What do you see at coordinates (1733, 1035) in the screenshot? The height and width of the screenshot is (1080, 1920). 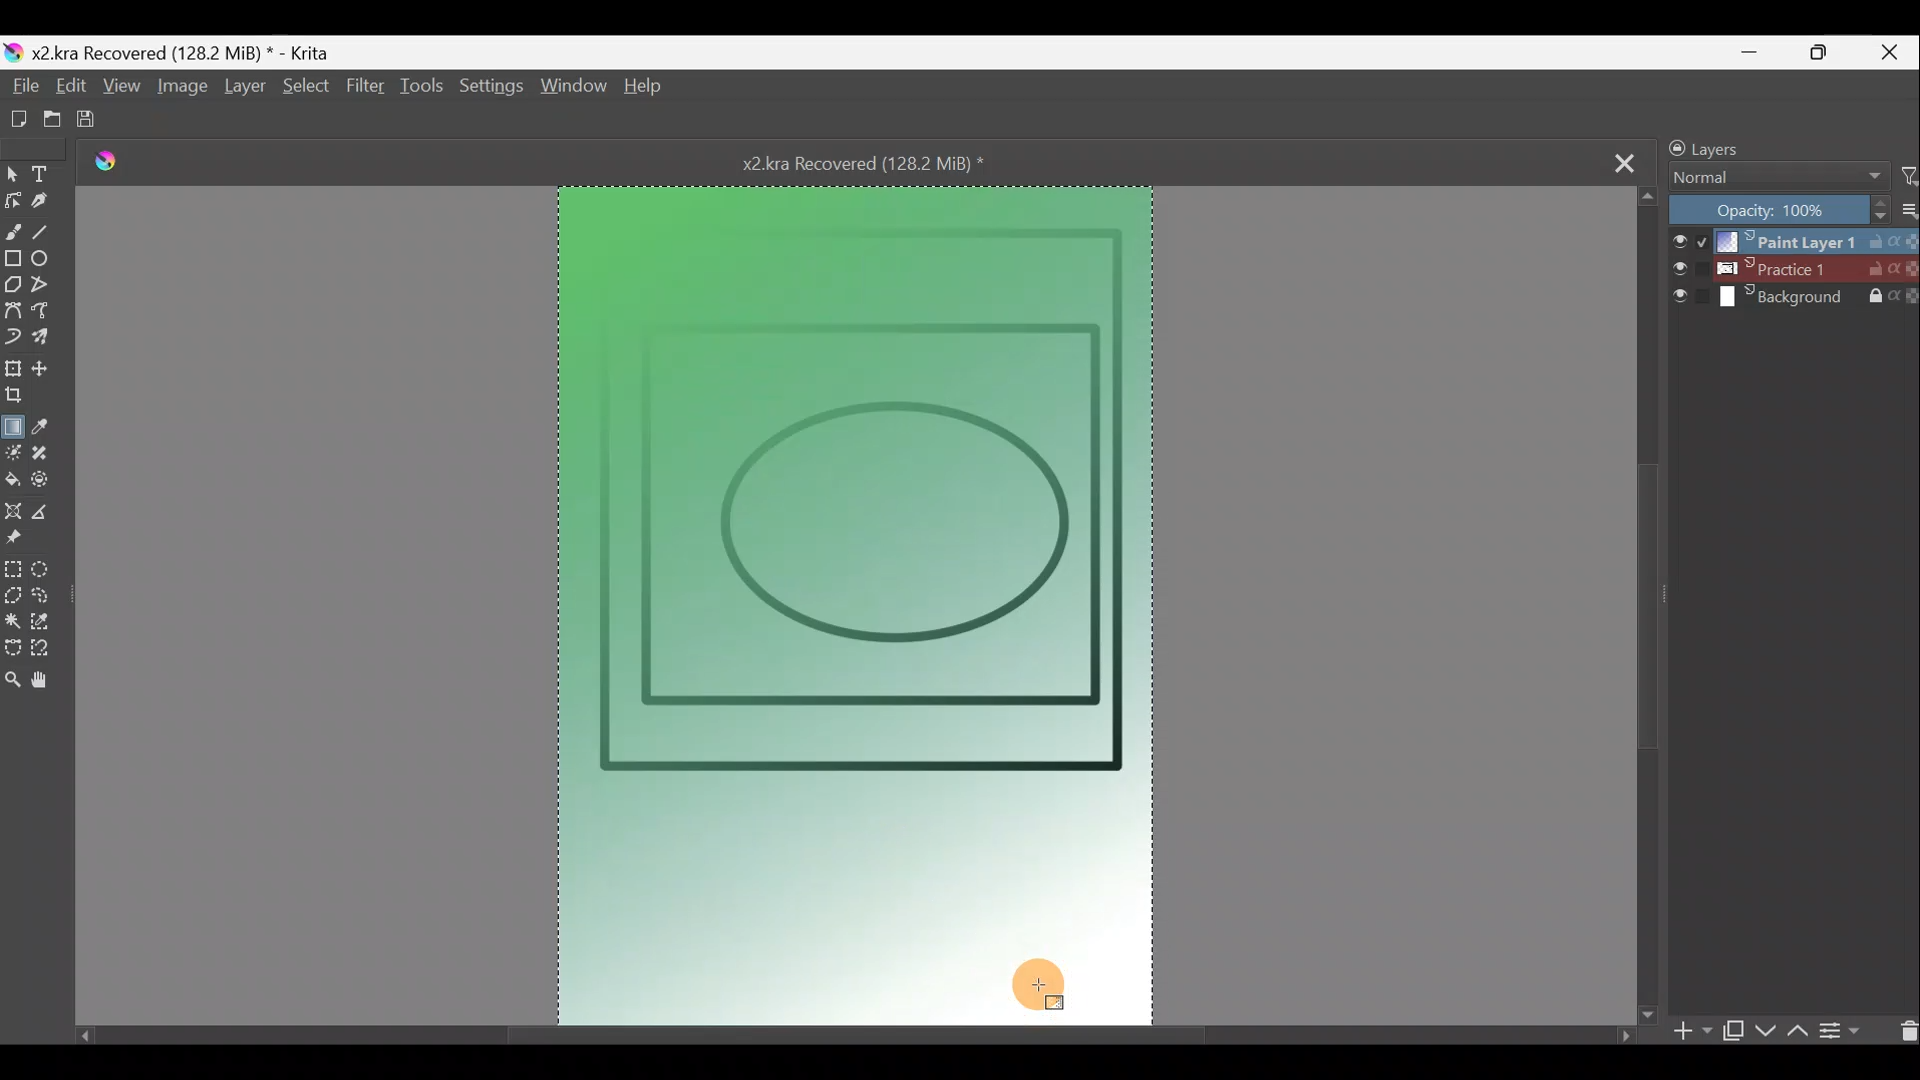 I see `Duplicate layer/mask` at bounding box center [1733, 1035].